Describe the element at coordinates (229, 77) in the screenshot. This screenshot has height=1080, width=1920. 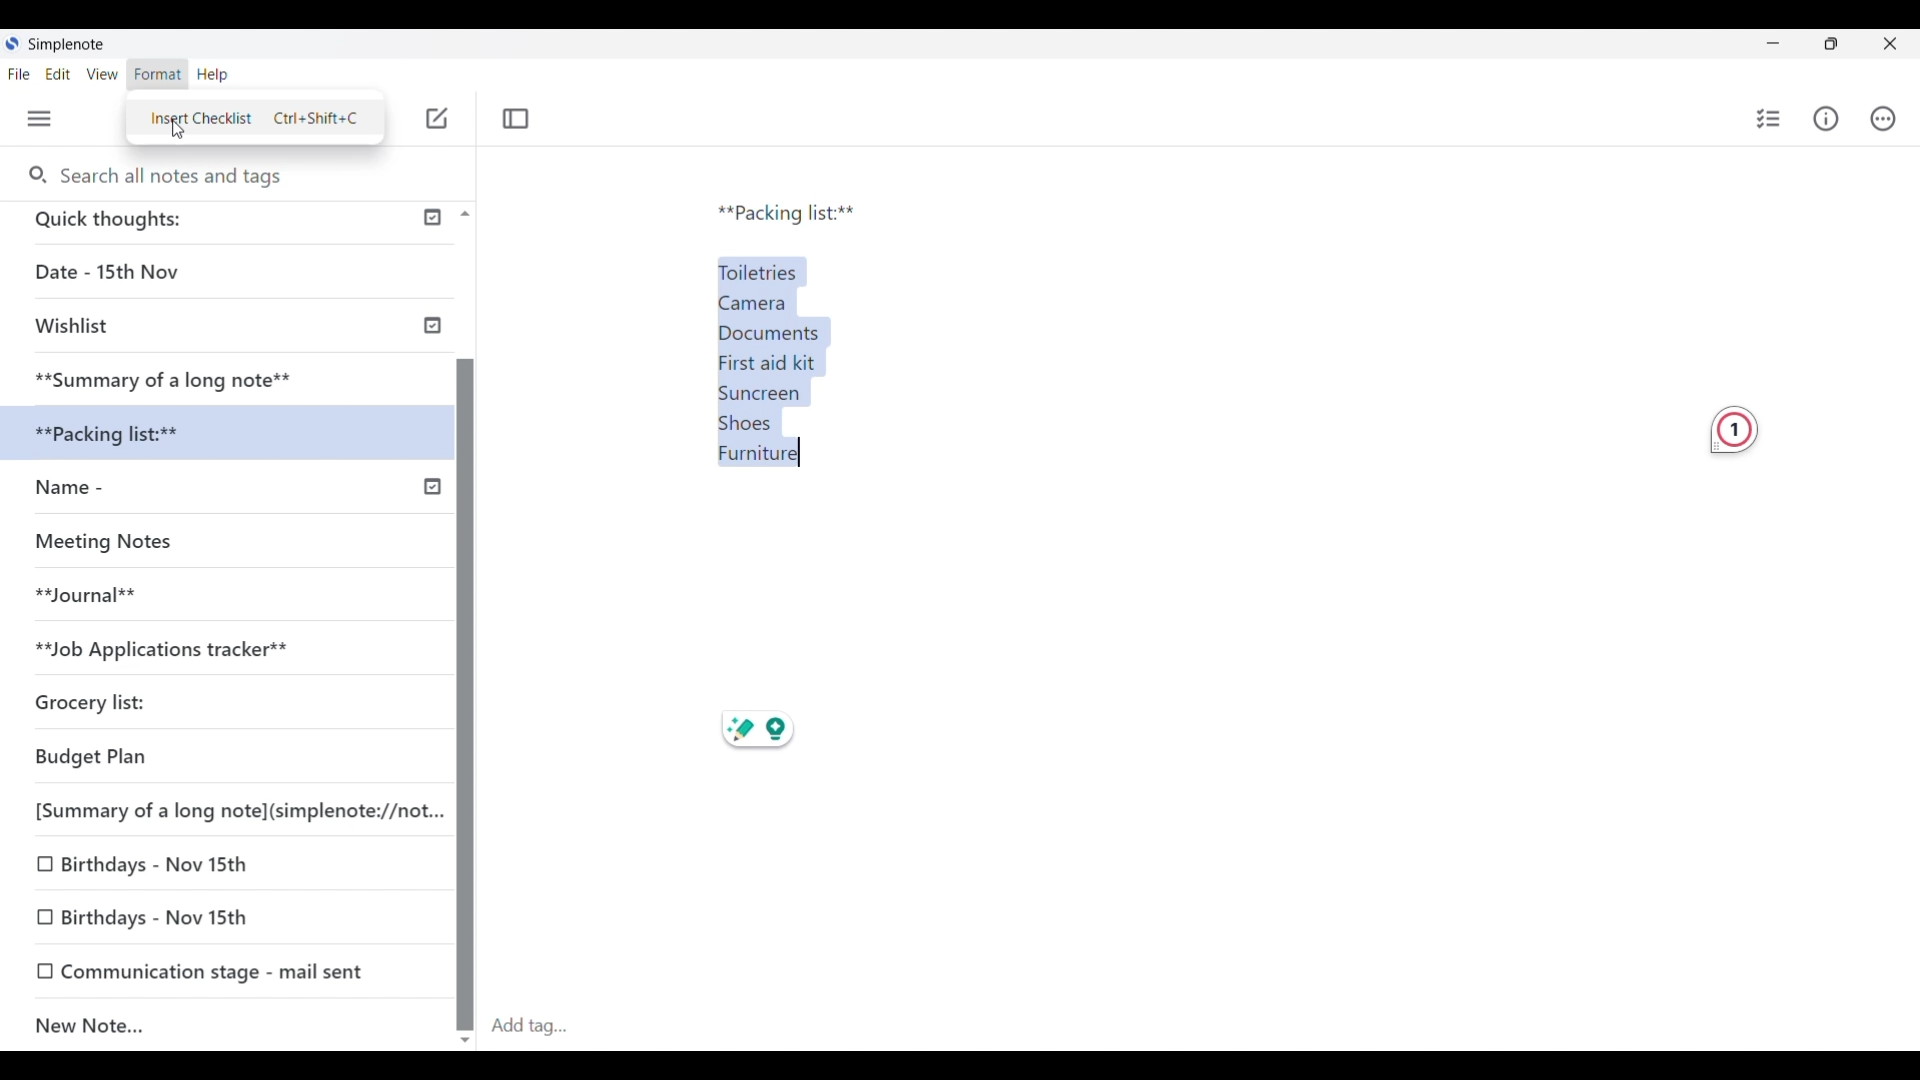
I see `Help` at that location.